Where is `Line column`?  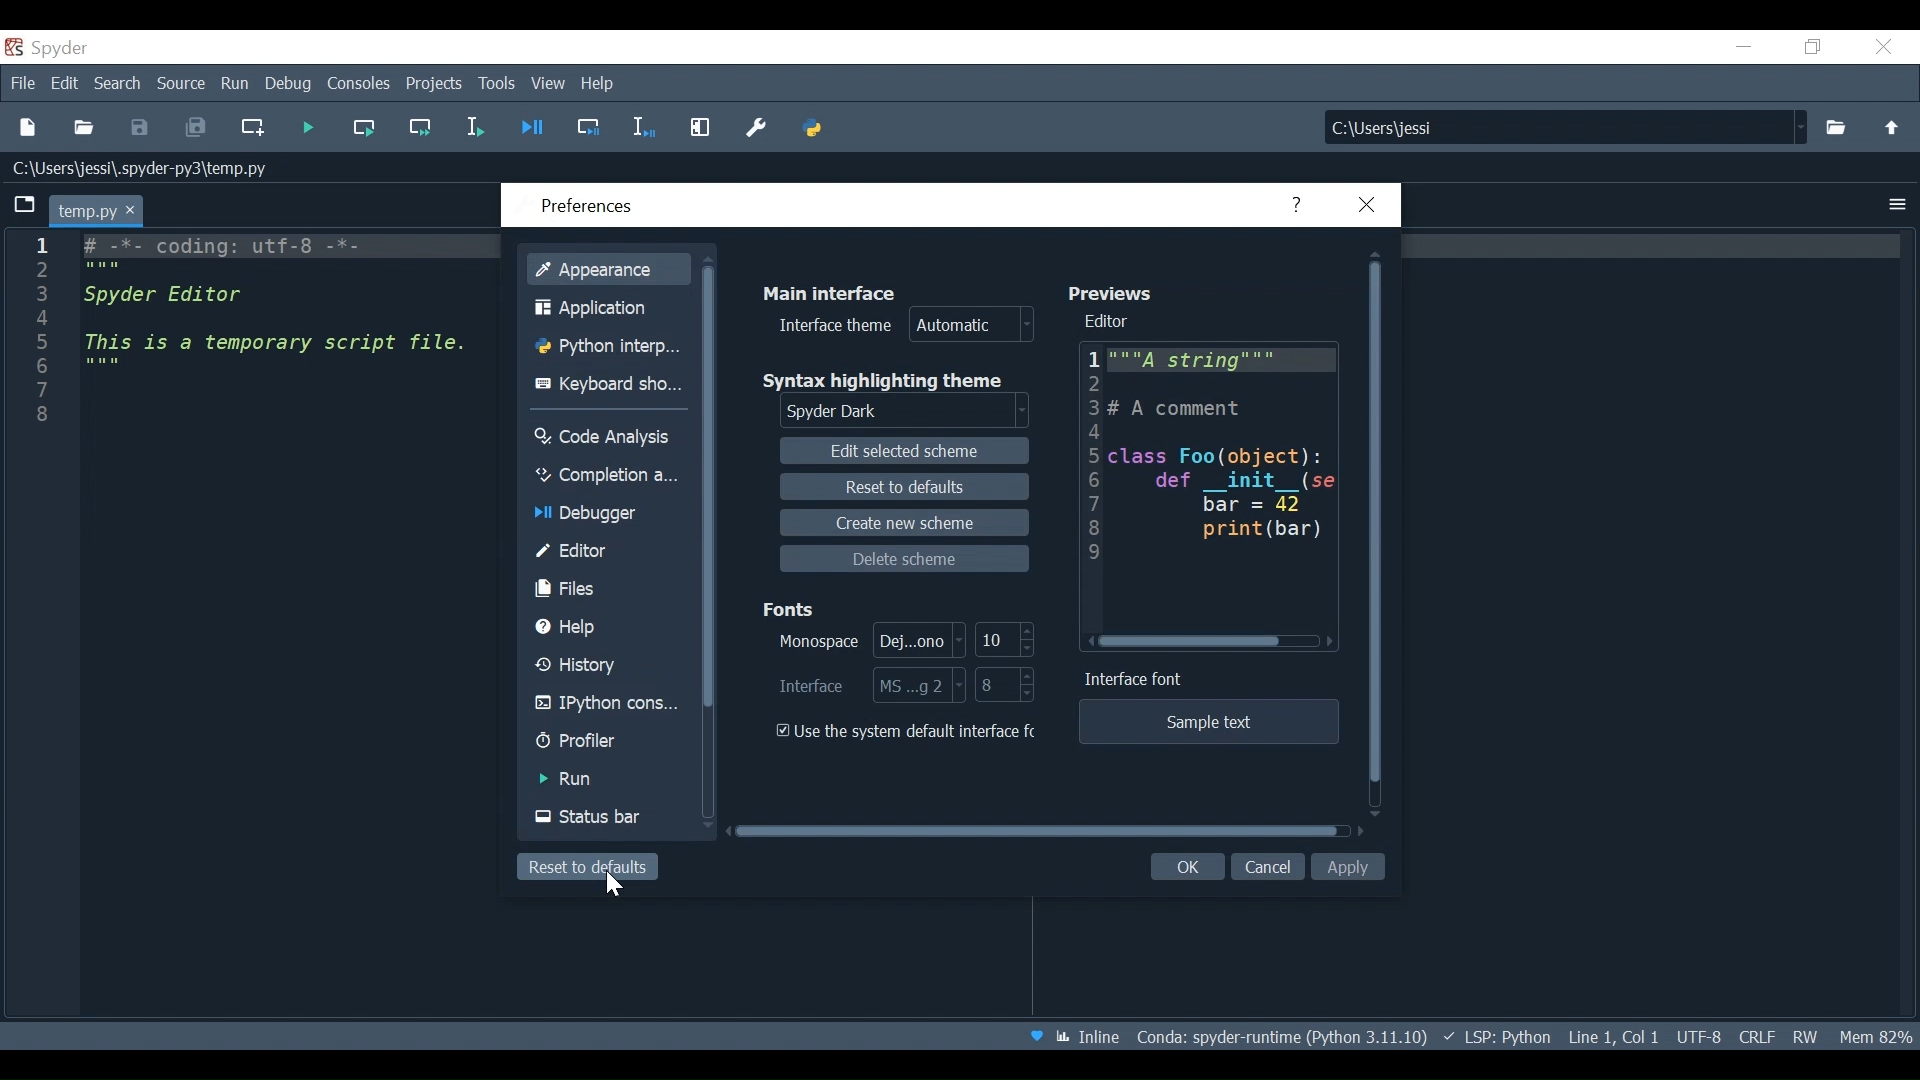 Line column is located at coordinates (39, 626).